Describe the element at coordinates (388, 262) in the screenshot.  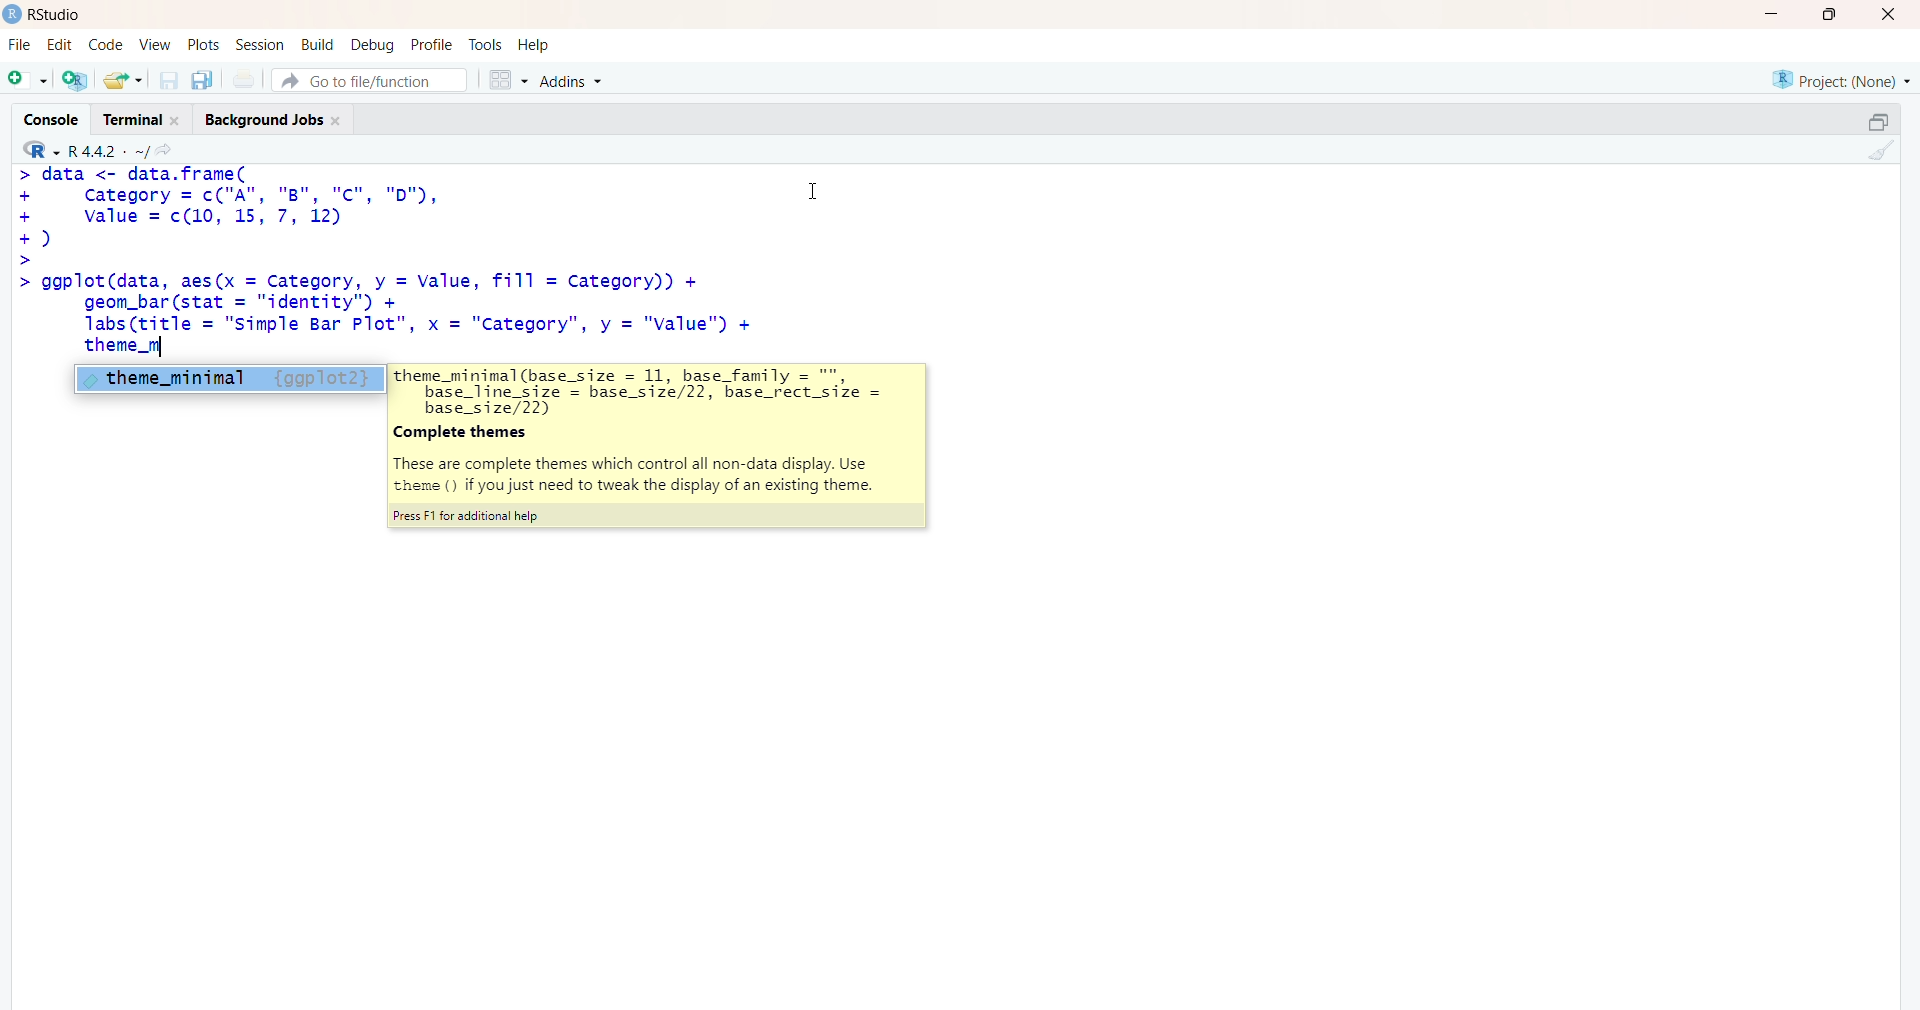
I see `code - > data <- data.frame(+ category = c("A", "B", "Cc", "D"),+ value = c(10 12)© asic>> ggplot(data, aes(x = Category, y = Value, fill = category))` at that location.